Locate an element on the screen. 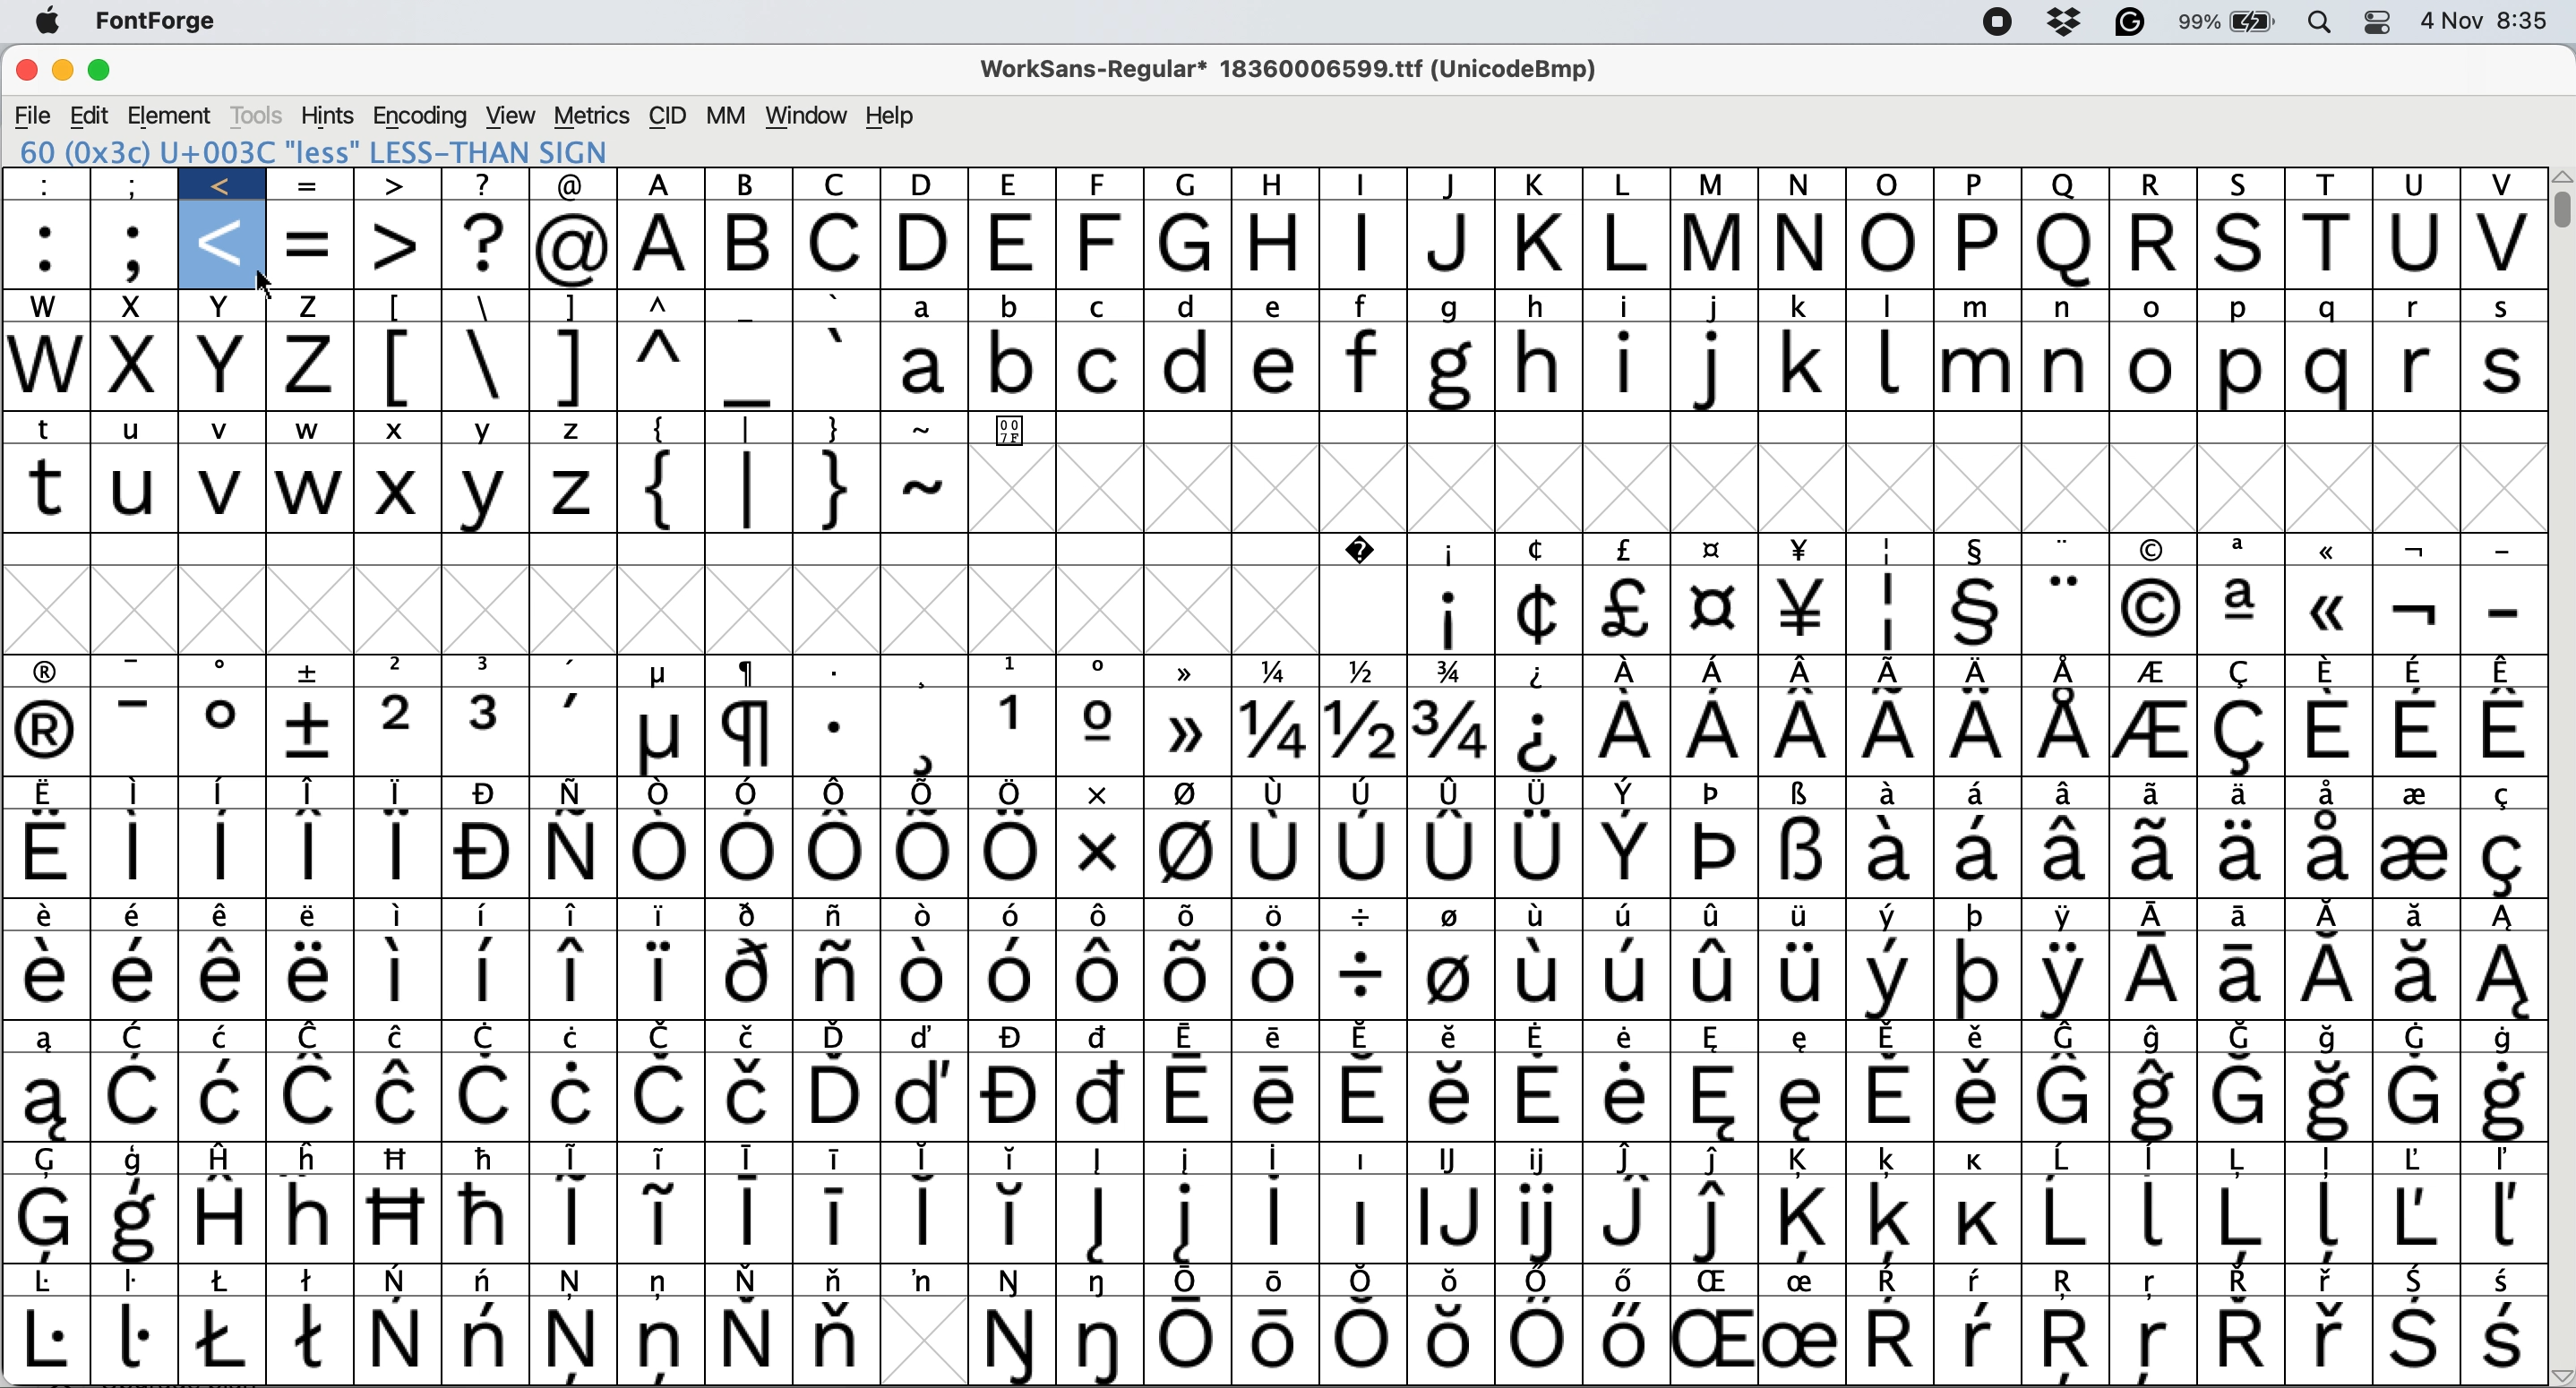 This screenshot has height=1388, width=2576. Symbol is located at coordinates (1627, 791).